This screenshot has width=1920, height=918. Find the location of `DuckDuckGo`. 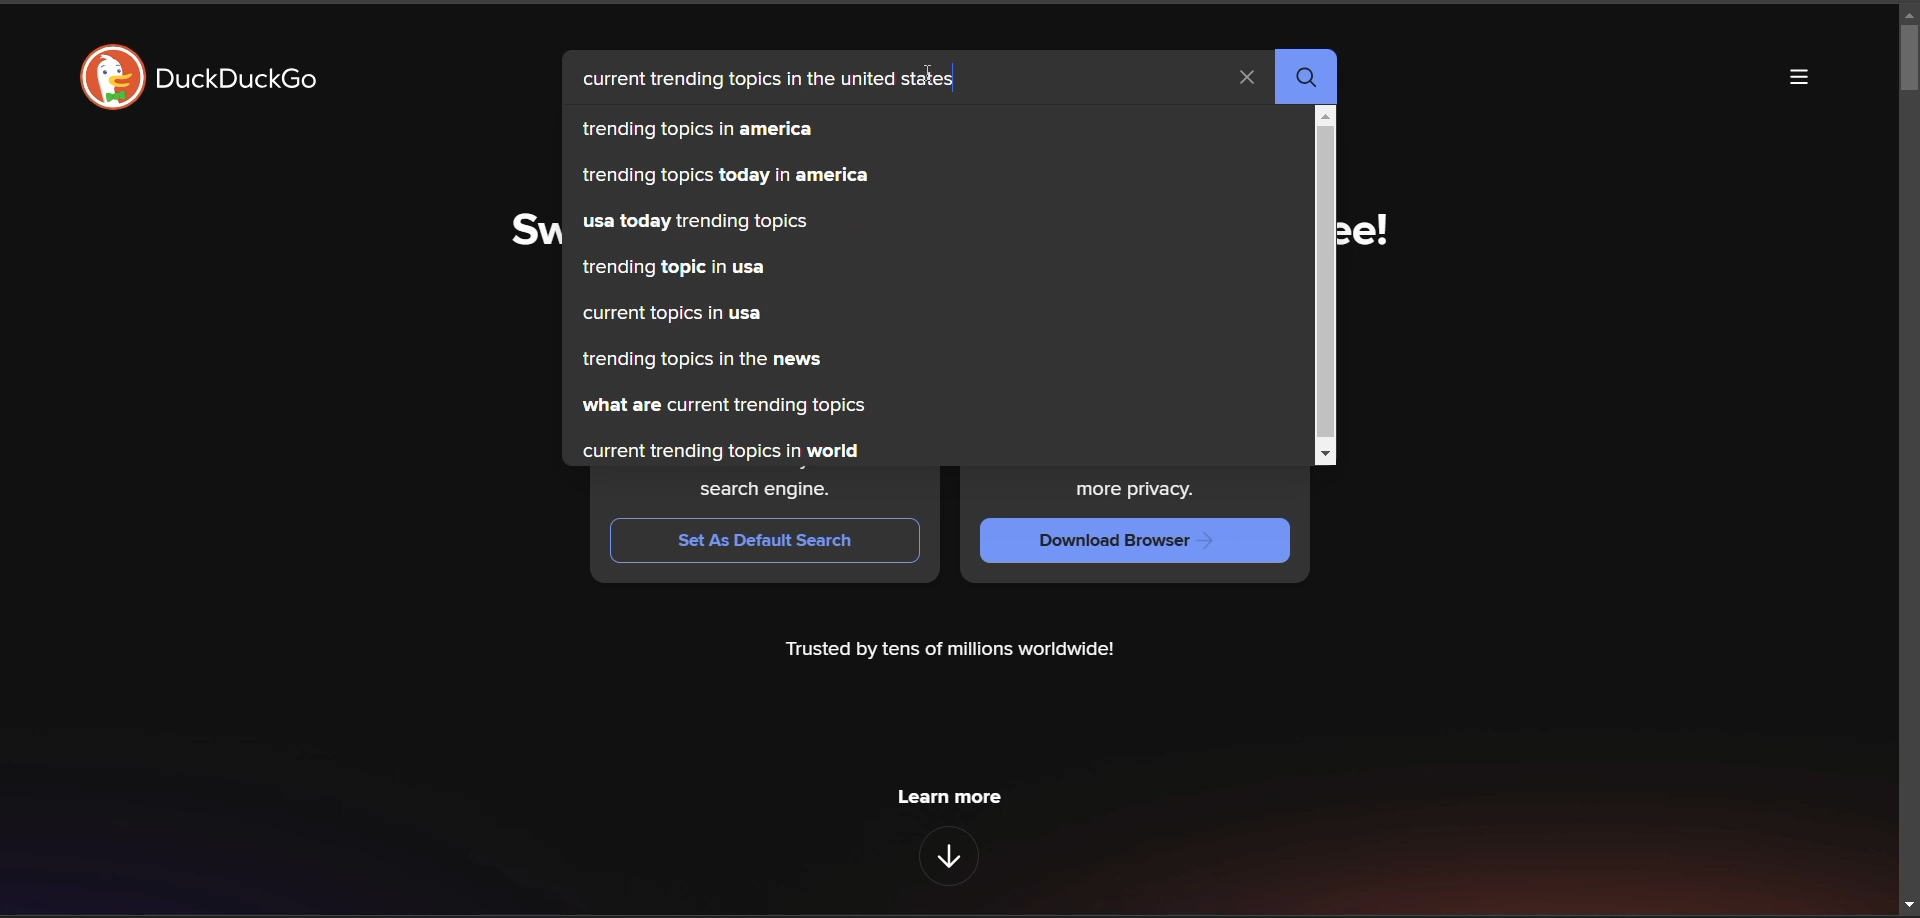

DuckDuckGo is located at coordinates (108, 80).